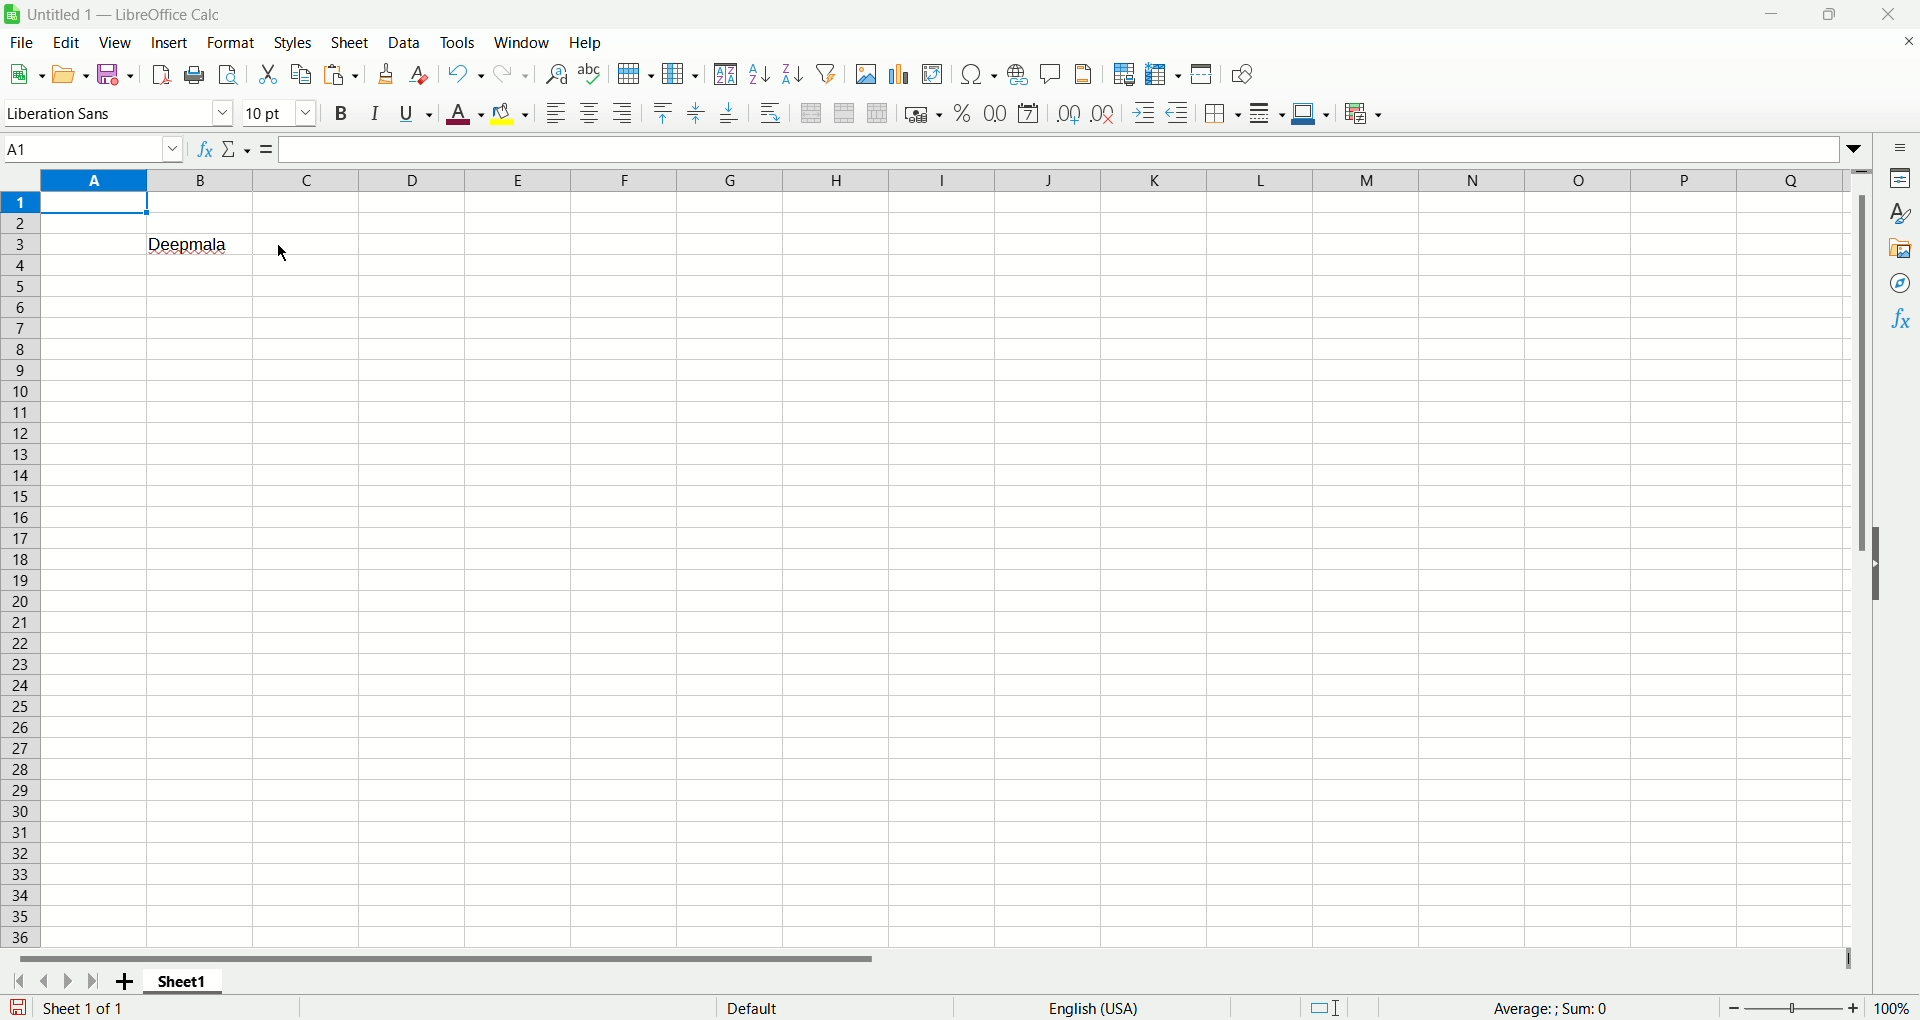 The width and height of the screenshot is (1920, 1020). I want to click on save, so click(18, 1007).